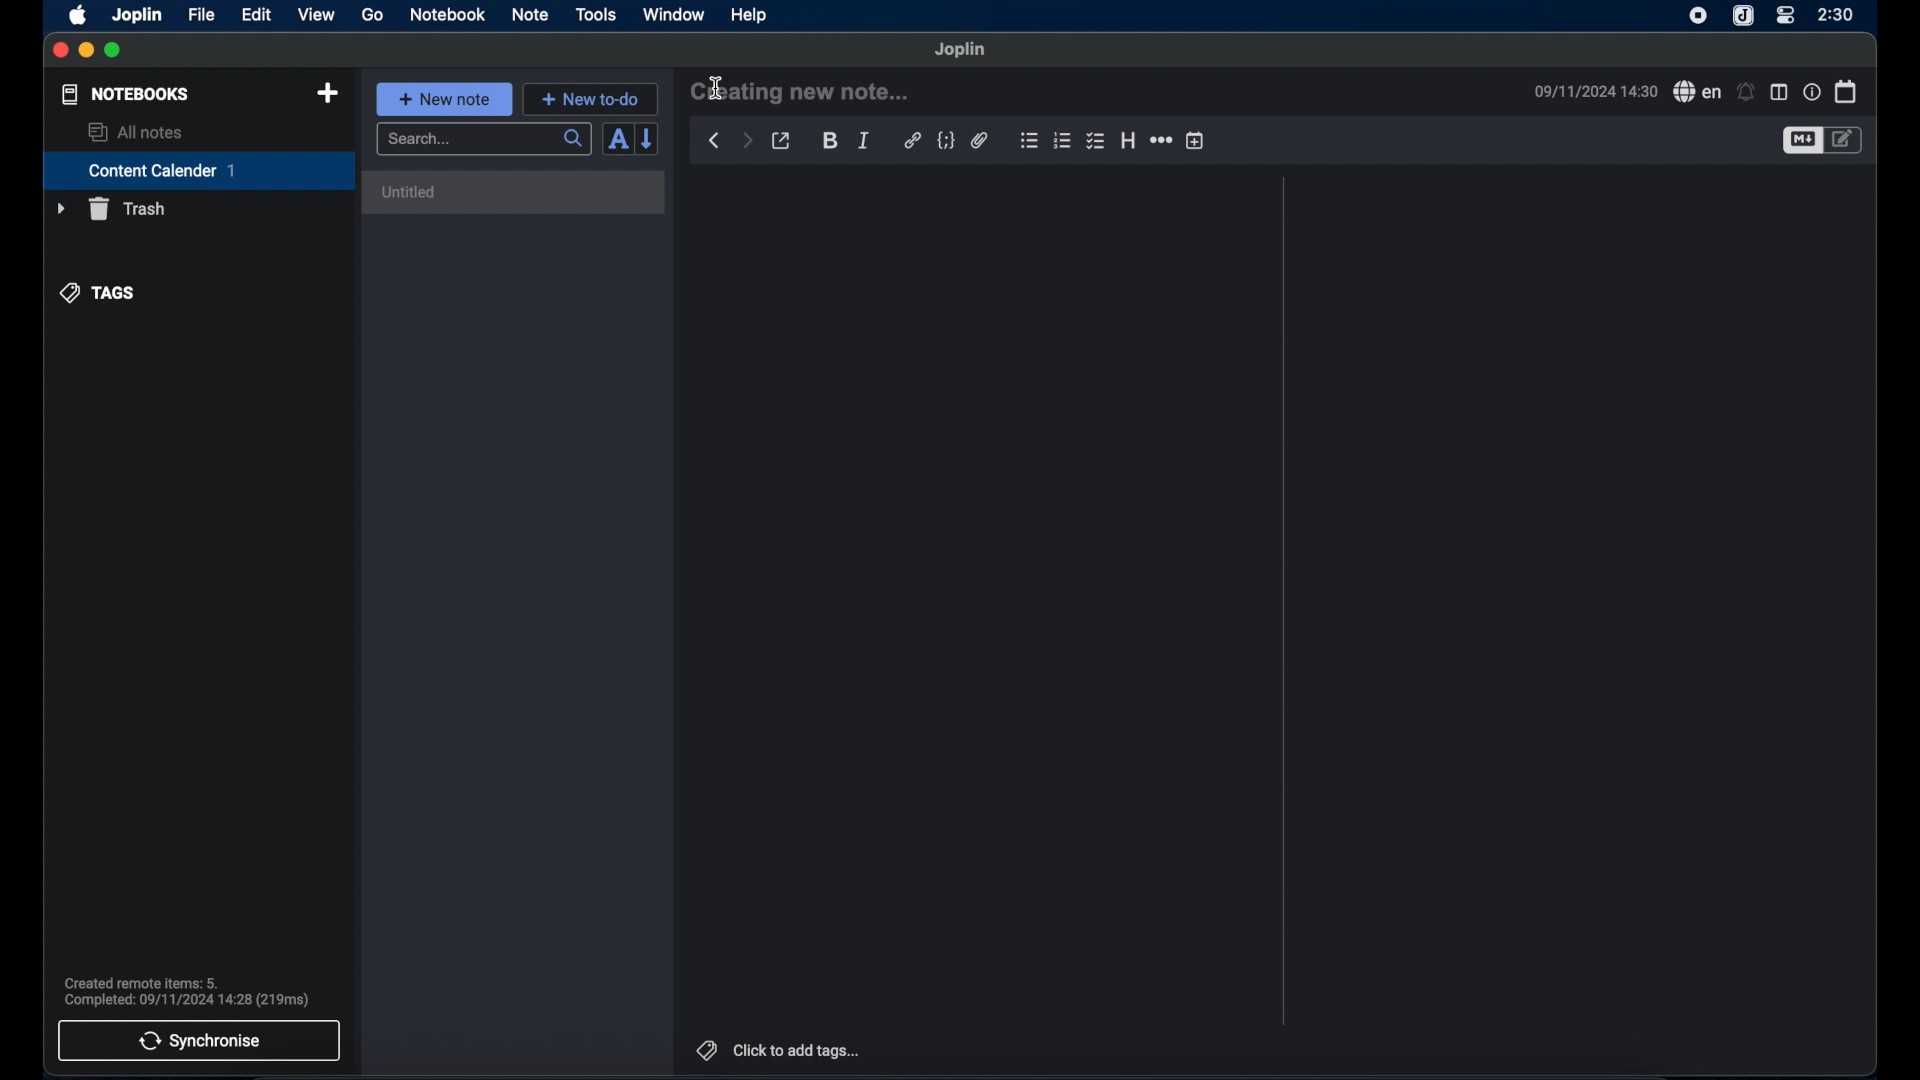 This screenshot has width=1920, height=1080. I want to click on setalarm, so click(1746, 91).